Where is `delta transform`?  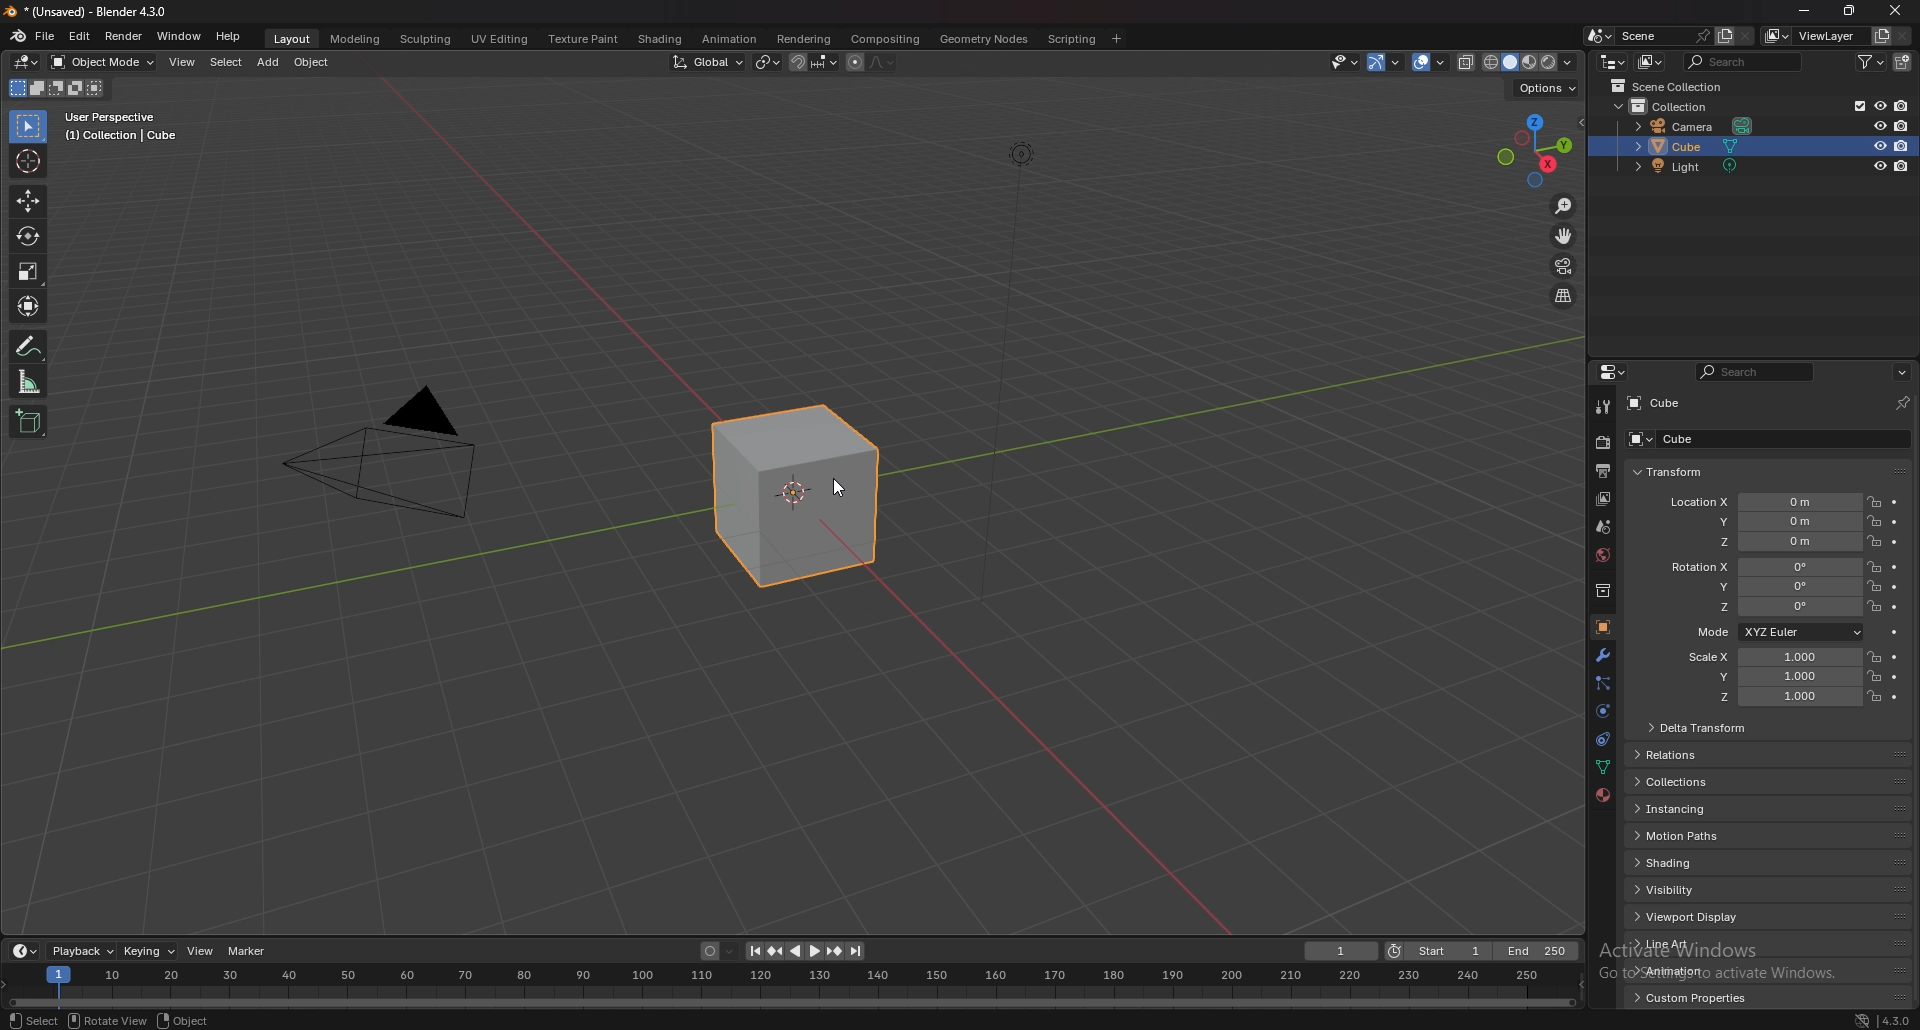 delta transform is located at coordinates (1726, 728).